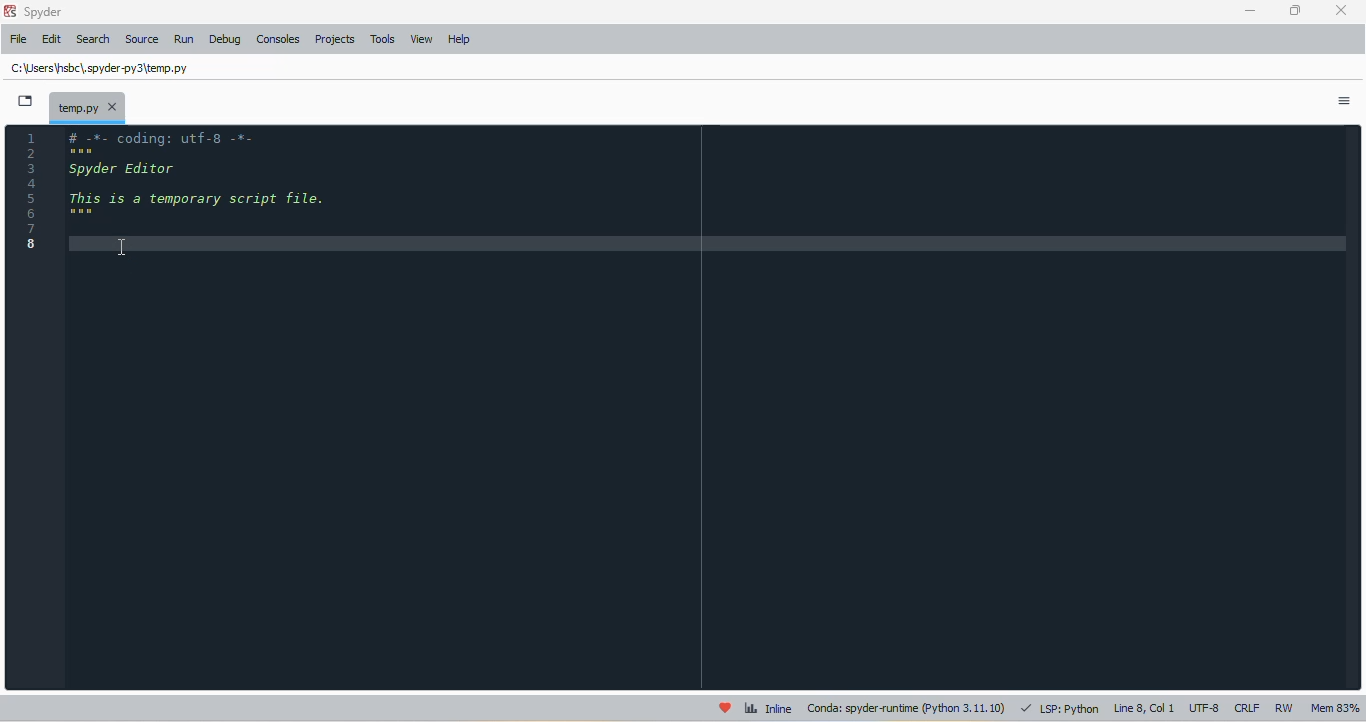 The width and height of the screenshot is (1366, 722). Describe the element at coordinates (1247, 709) in the screenshot. I see `CRLF` at that location.